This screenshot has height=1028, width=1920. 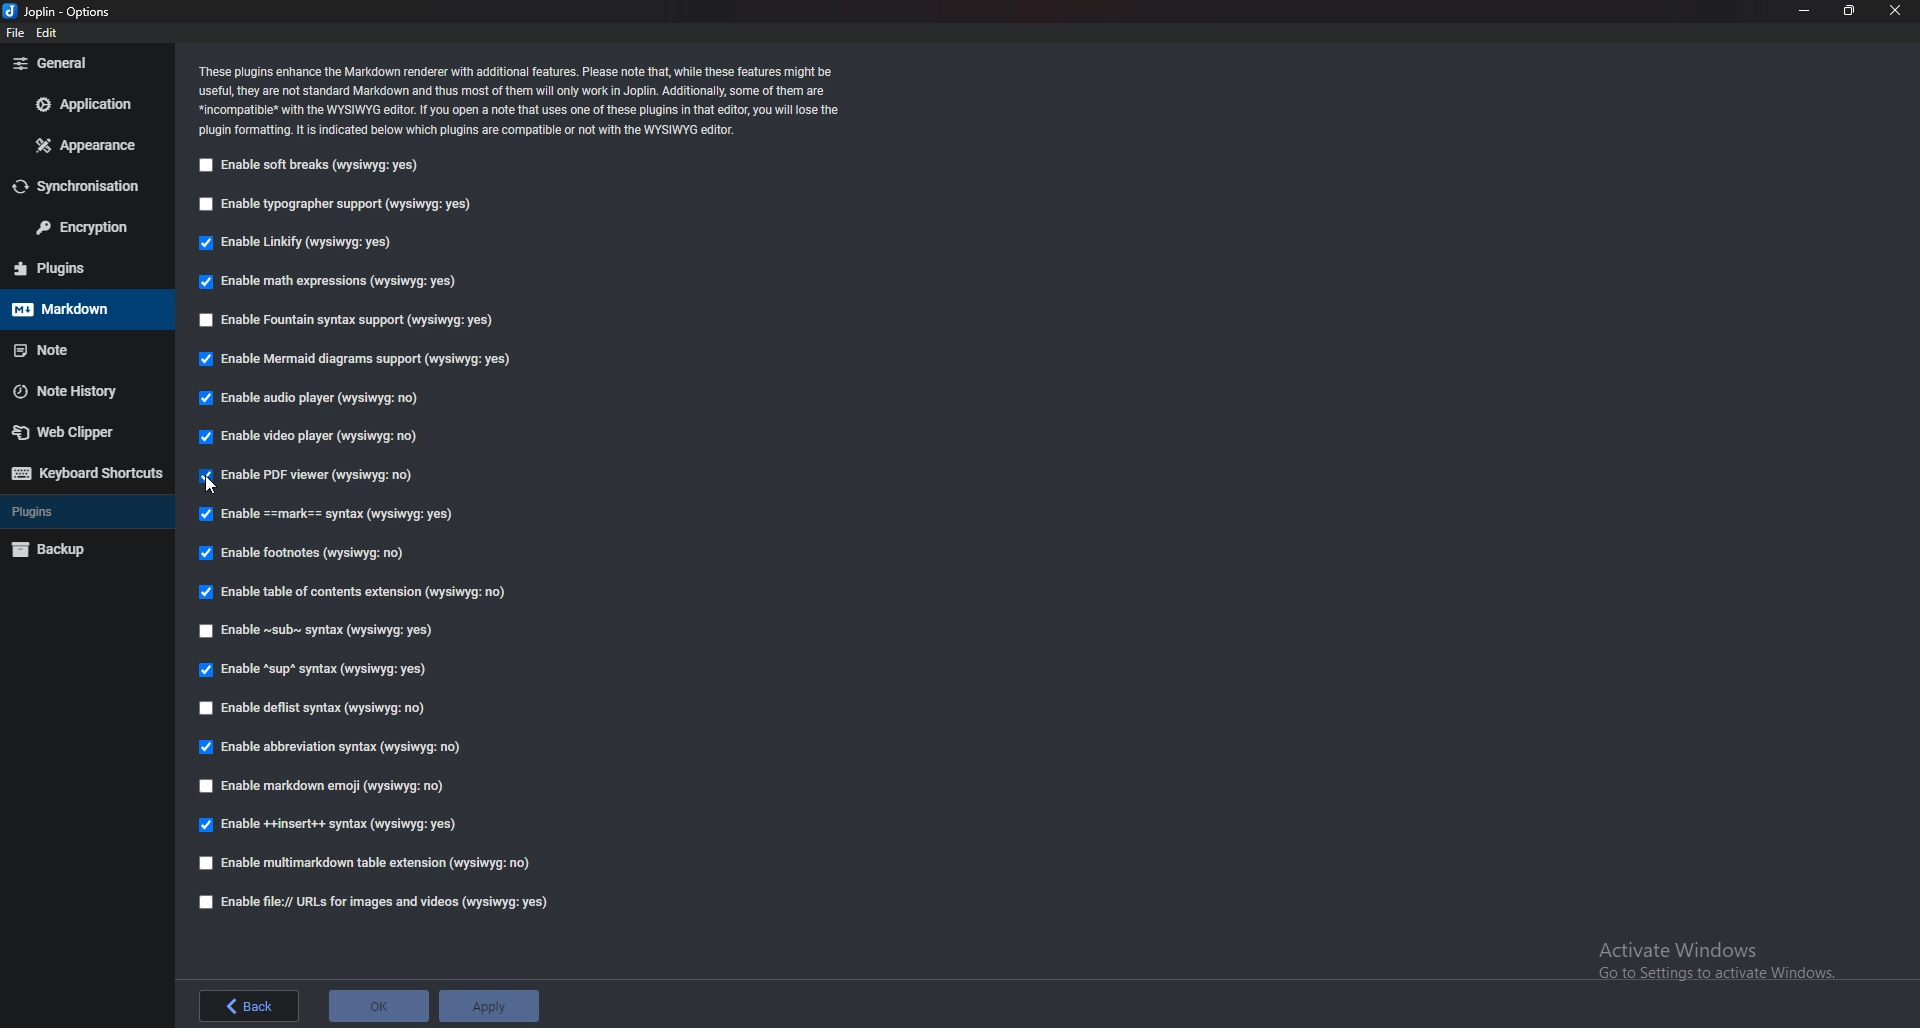 What do you see at coordinates (336, 745) in the screenshot?
I see `Enable abbreviation syntax` at bounding box center [336, 745].